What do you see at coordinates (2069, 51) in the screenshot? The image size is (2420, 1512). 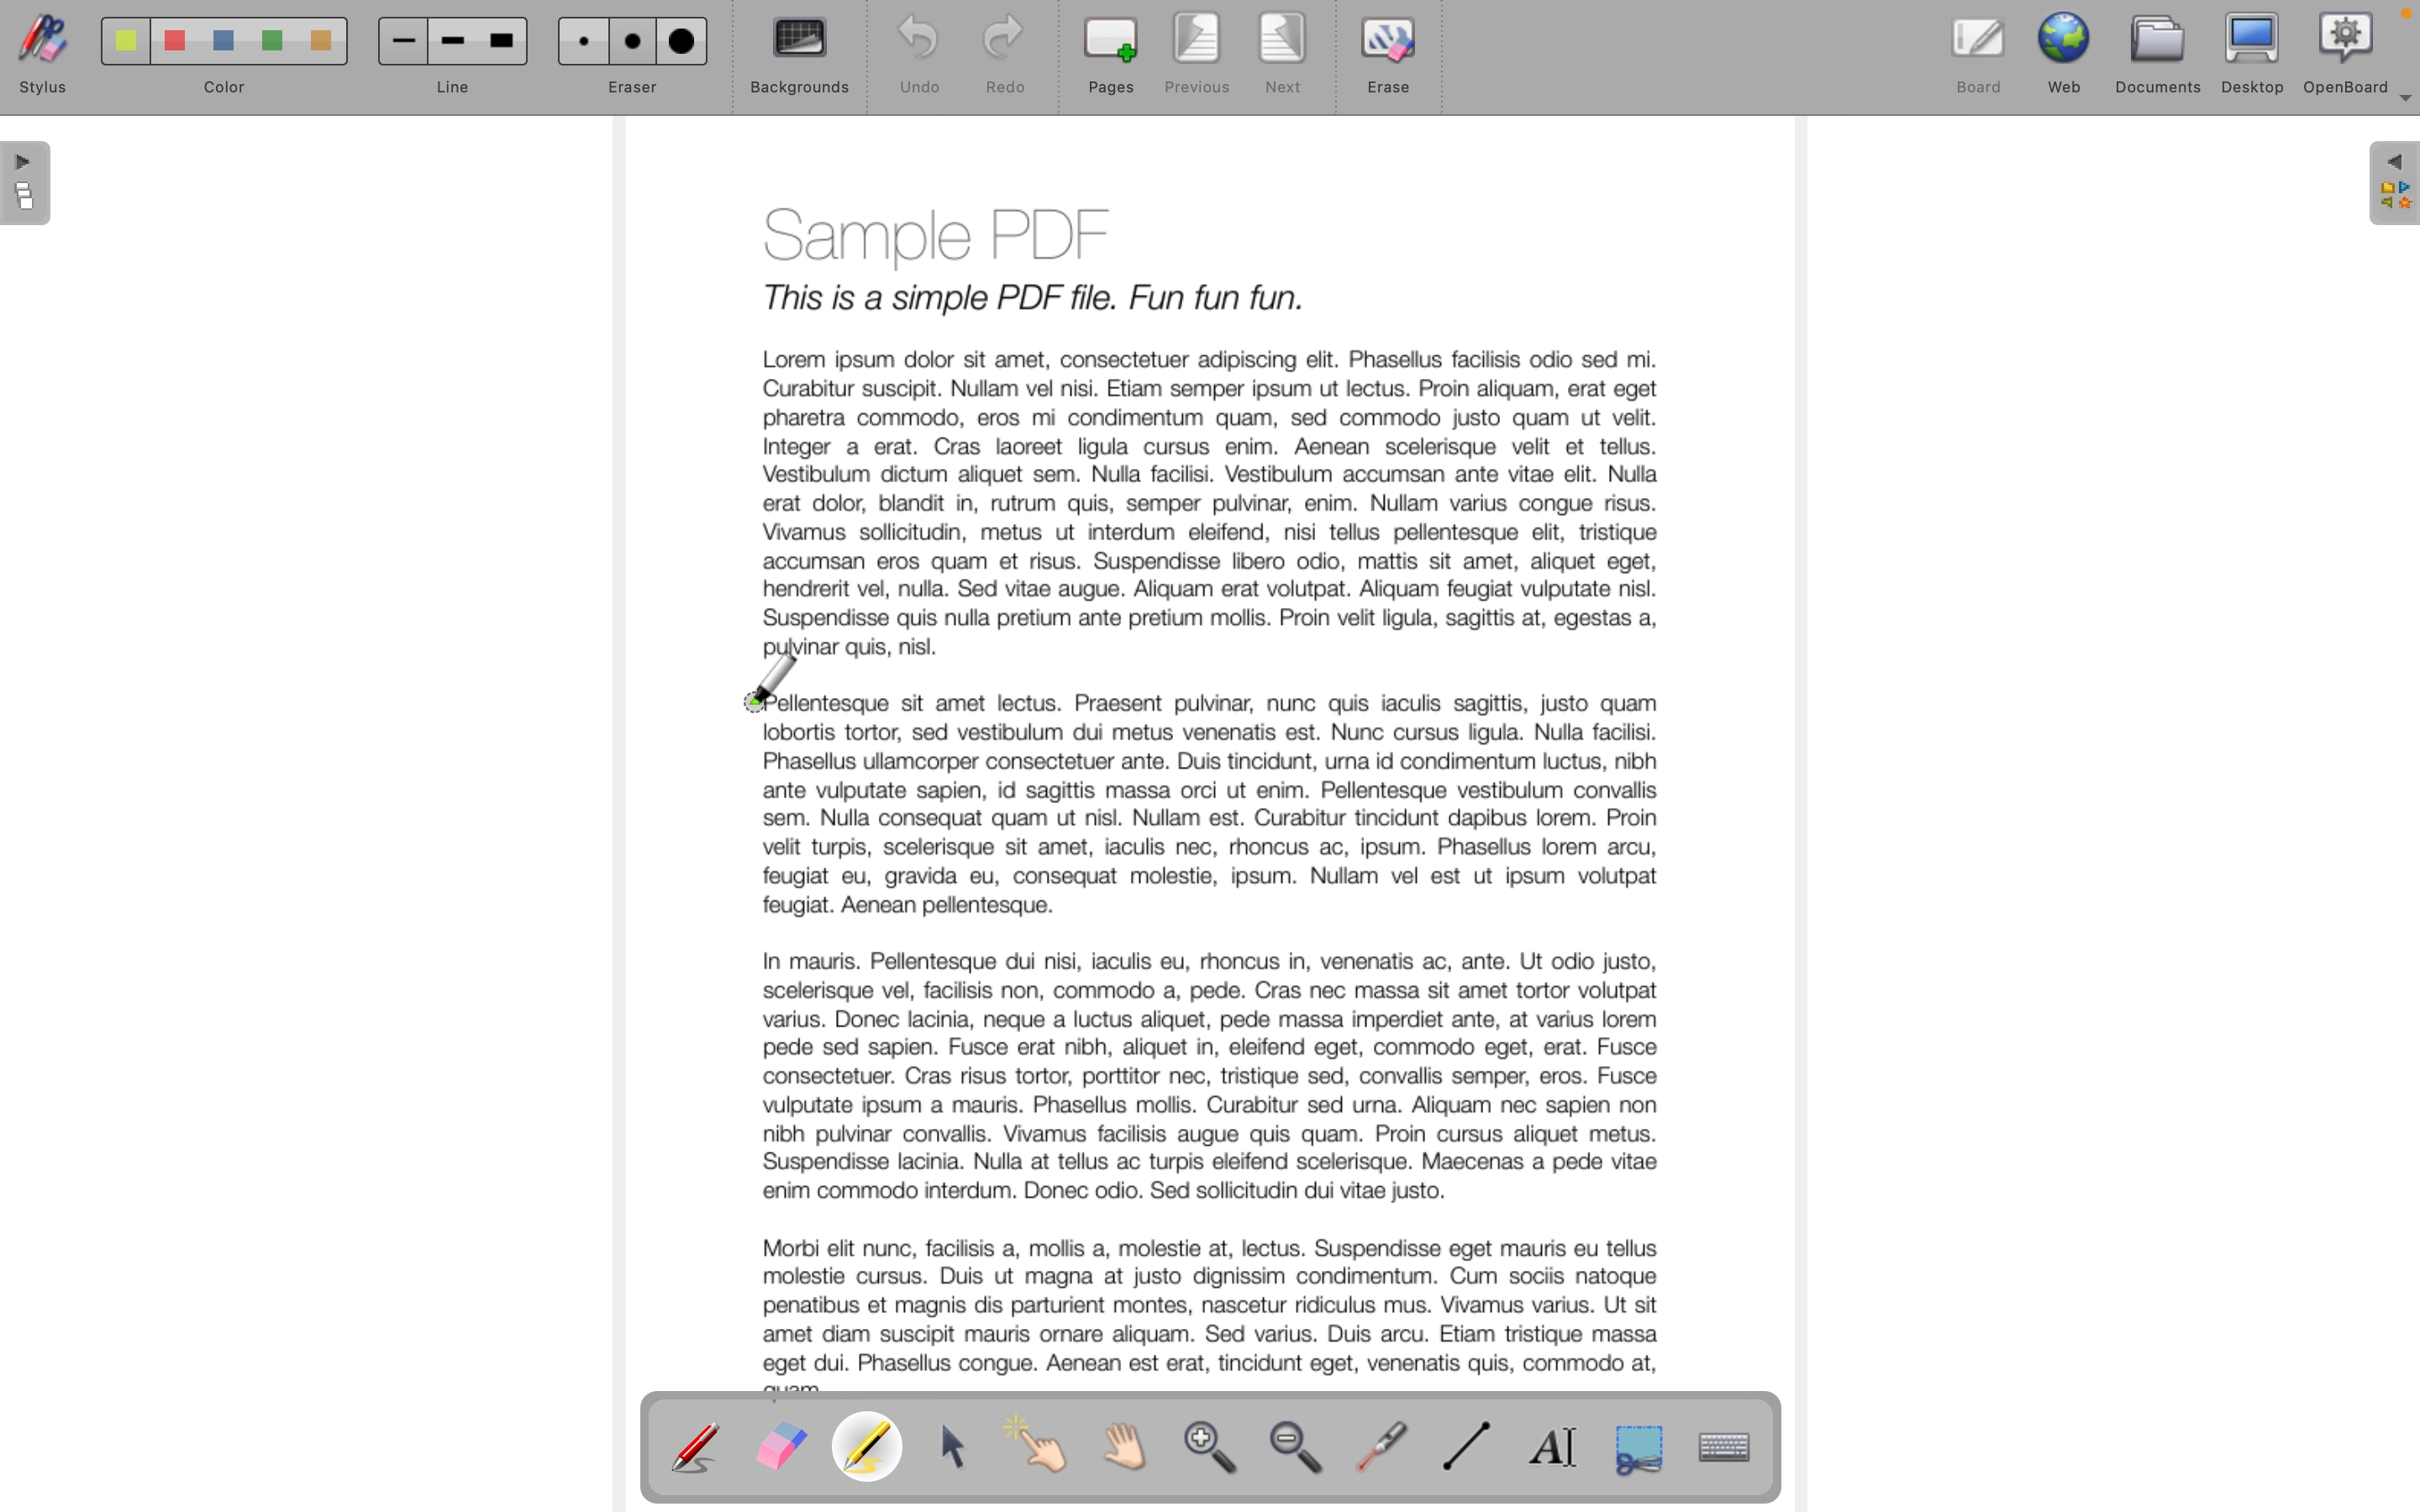 I see `web` at bounding box center [2069, 51].